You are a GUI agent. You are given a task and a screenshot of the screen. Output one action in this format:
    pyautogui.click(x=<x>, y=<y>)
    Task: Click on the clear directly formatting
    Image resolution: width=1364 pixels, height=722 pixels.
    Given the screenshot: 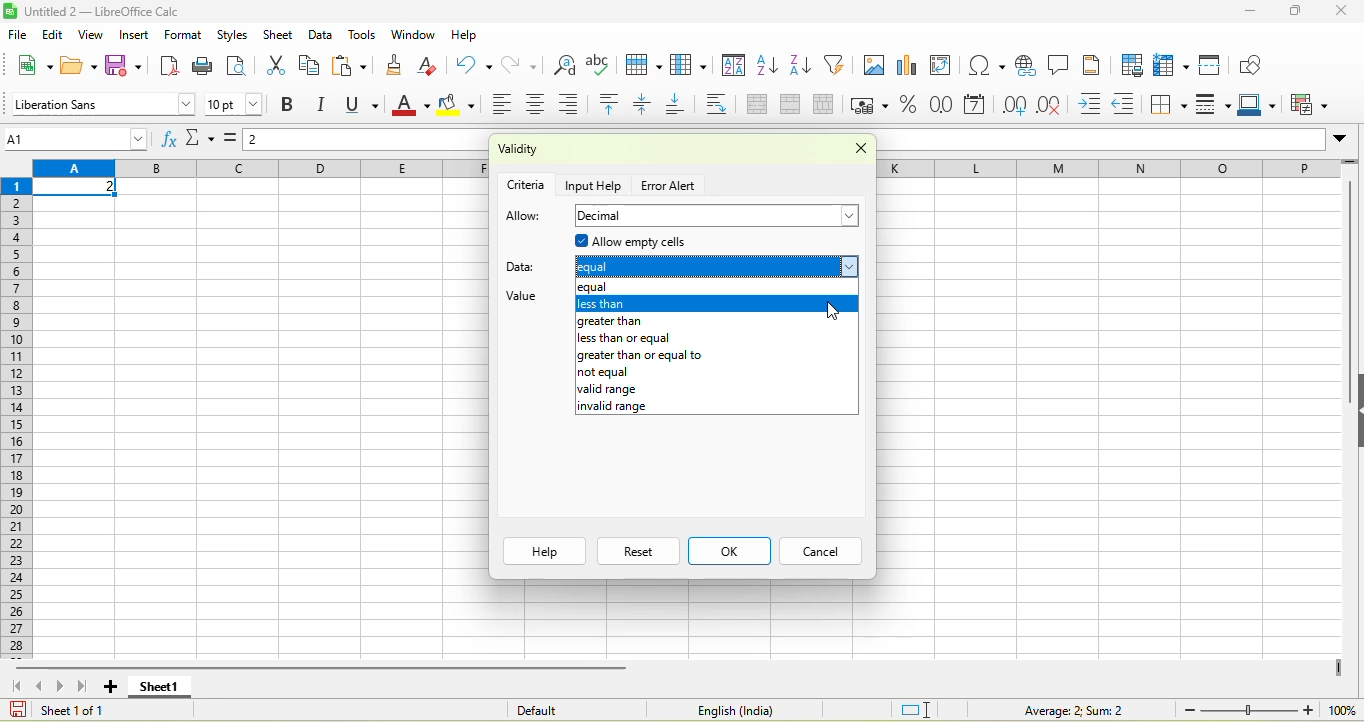 What is the action you would take?
    pyautogui.click(x=432, y=66)
    